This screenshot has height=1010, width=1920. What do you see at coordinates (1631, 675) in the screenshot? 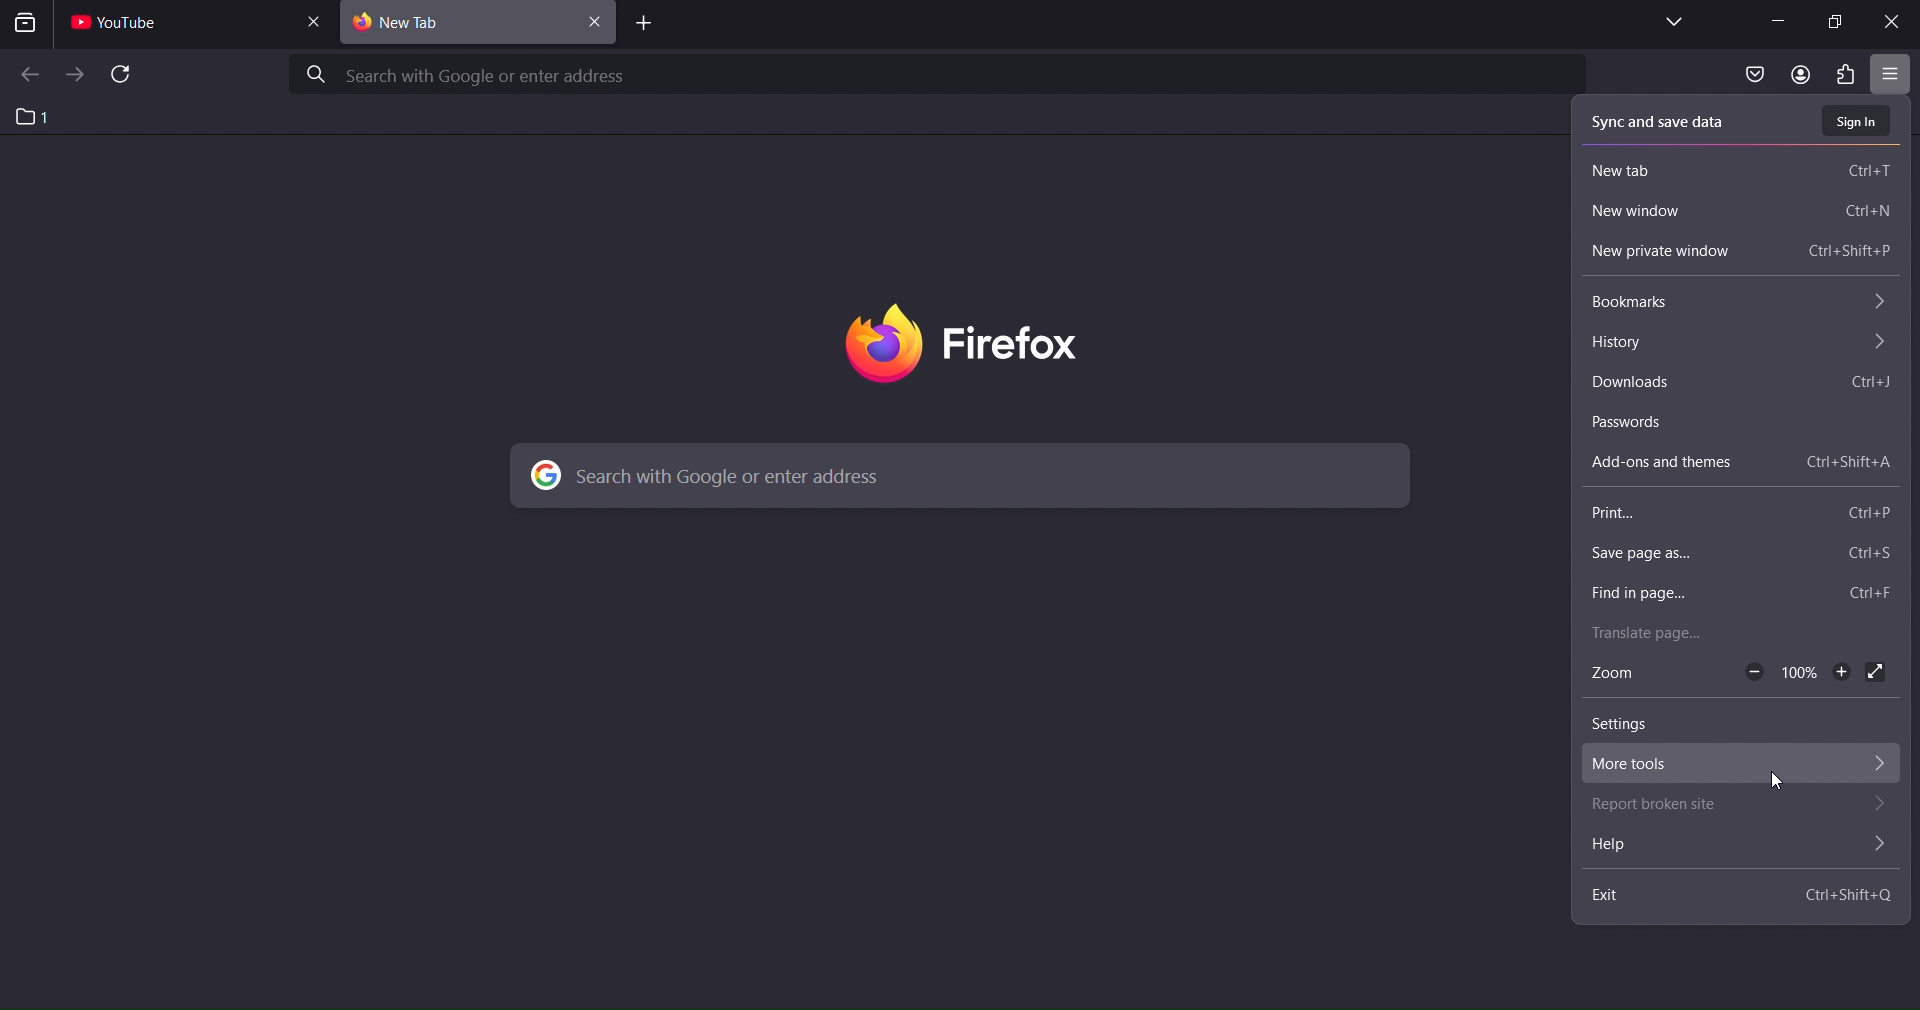
I see `zoom ` at bounding box center [1631, 675].